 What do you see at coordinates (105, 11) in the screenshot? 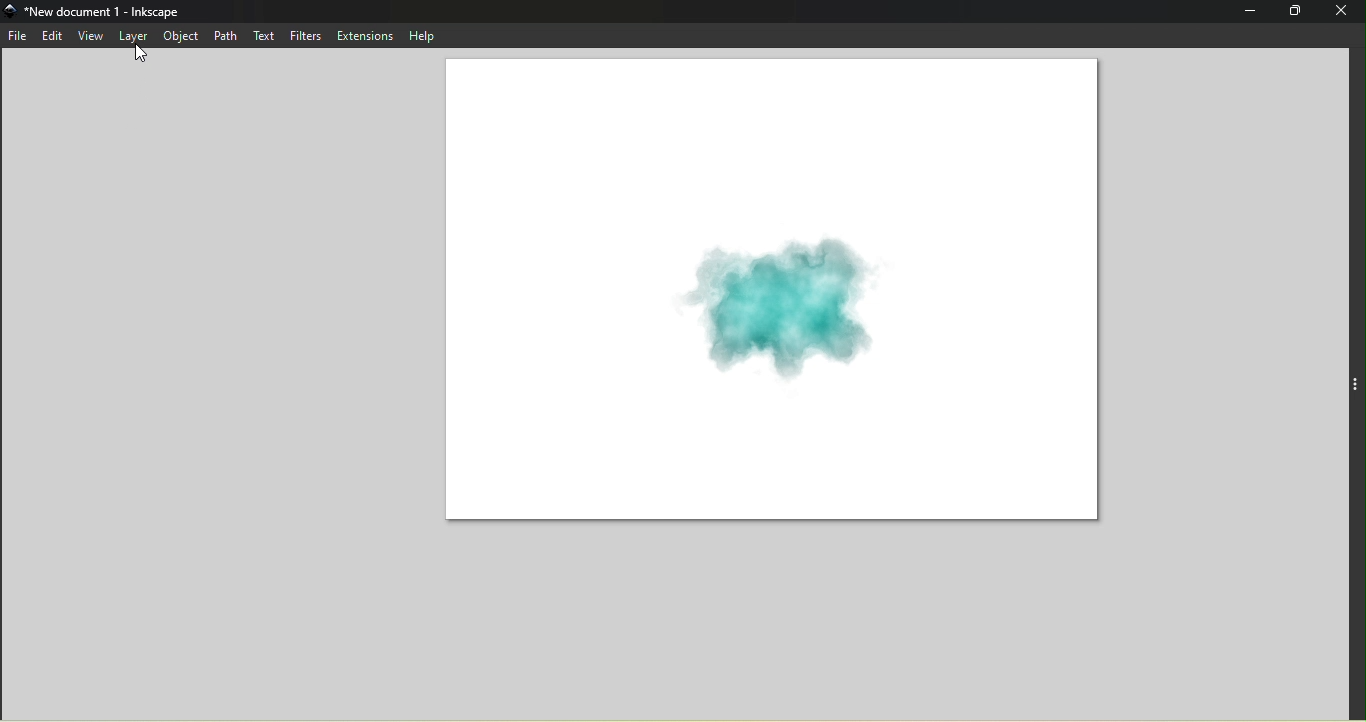
I see ` *New document 1 - Inkscape` at bounding box center [105, 11].